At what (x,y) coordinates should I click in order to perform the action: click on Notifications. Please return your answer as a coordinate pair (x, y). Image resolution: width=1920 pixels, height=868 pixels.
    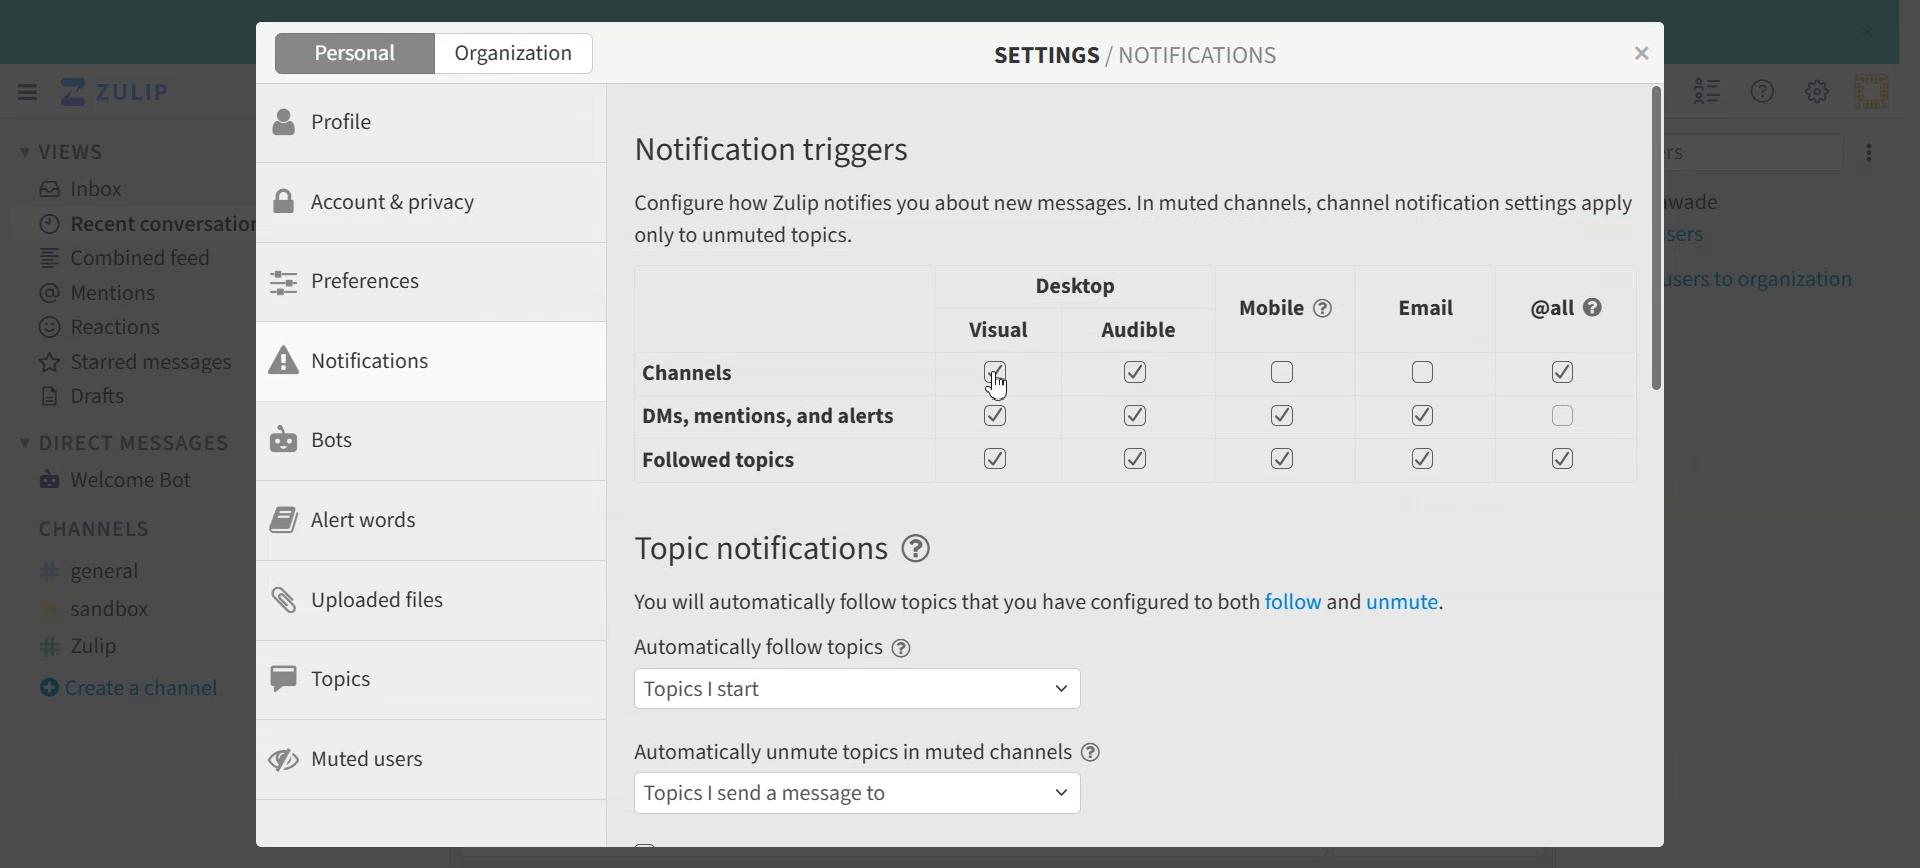
    Looking at the image, I should click on (404, 361).